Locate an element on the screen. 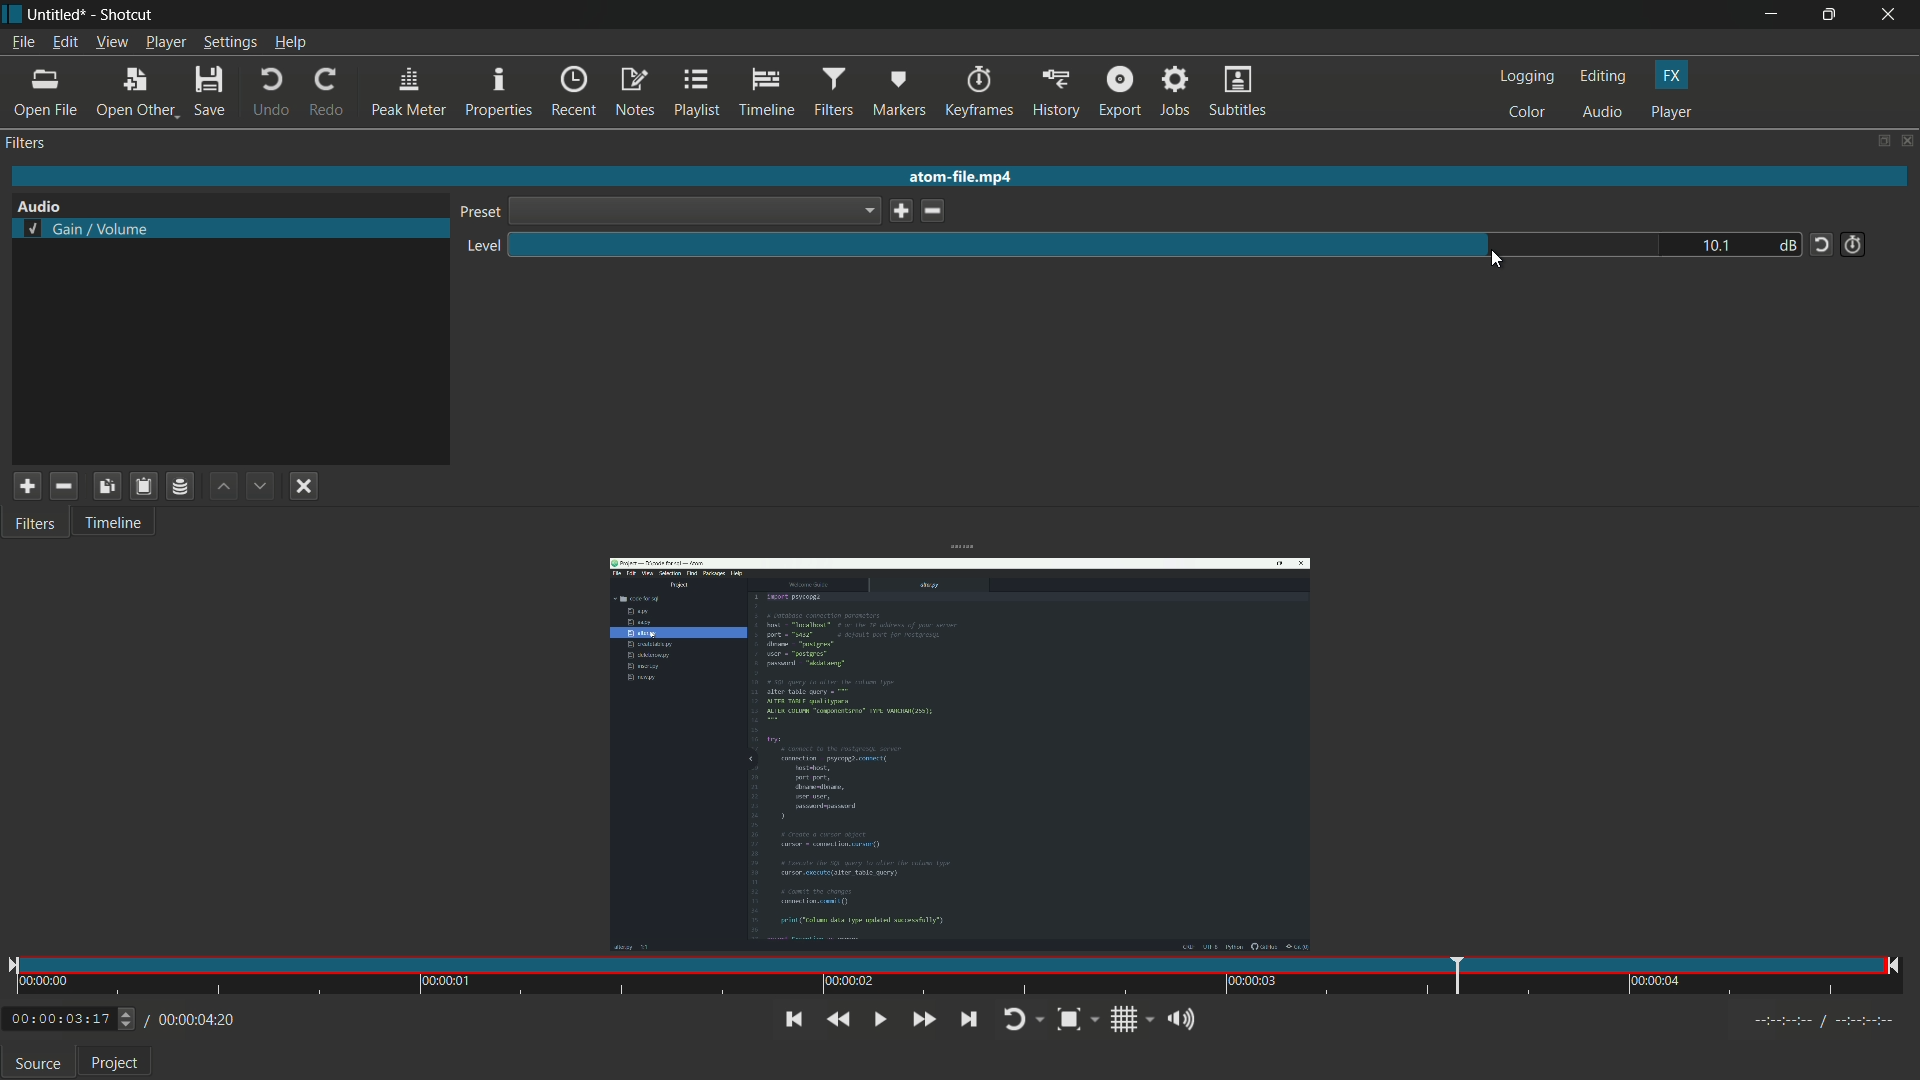 The image size is (1920, 1080). quickly play forward is located at coordinates (926, 1019).